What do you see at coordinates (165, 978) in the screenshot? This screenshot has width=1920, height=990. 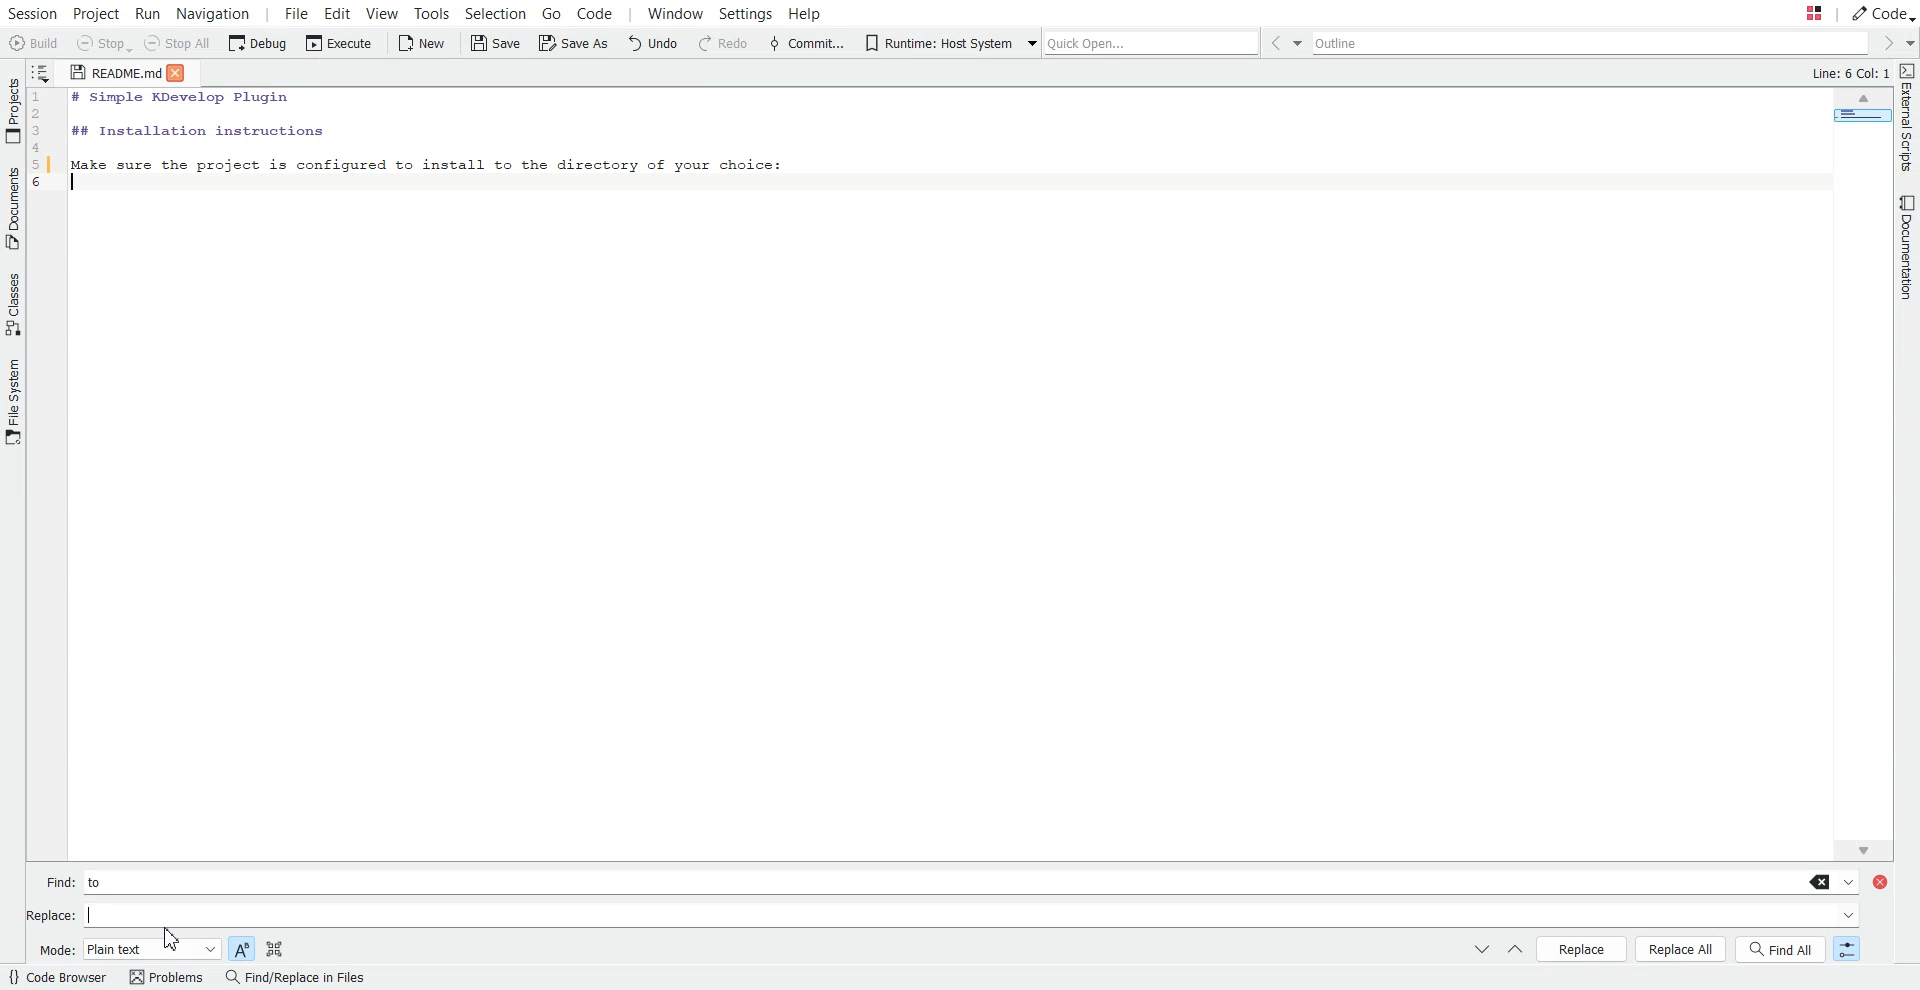 I see `Problems` at bounding box center [165, 978].